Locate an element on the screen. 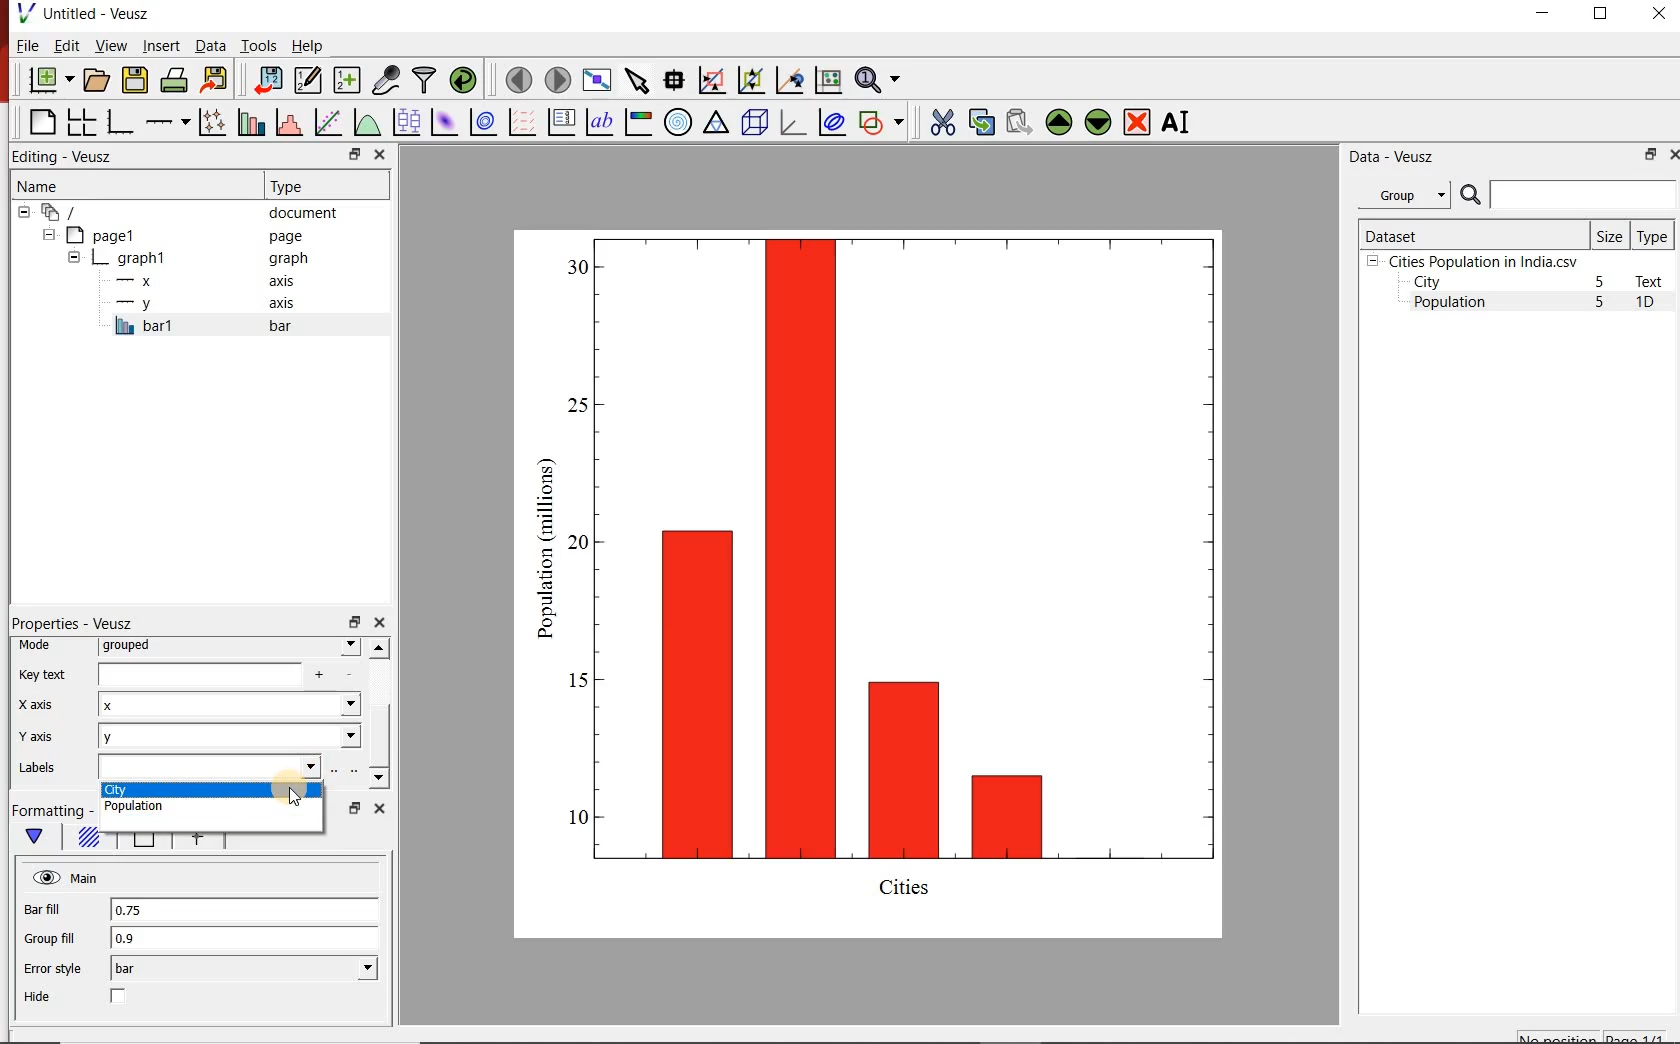  Tools is located at coordinates (257, 45).